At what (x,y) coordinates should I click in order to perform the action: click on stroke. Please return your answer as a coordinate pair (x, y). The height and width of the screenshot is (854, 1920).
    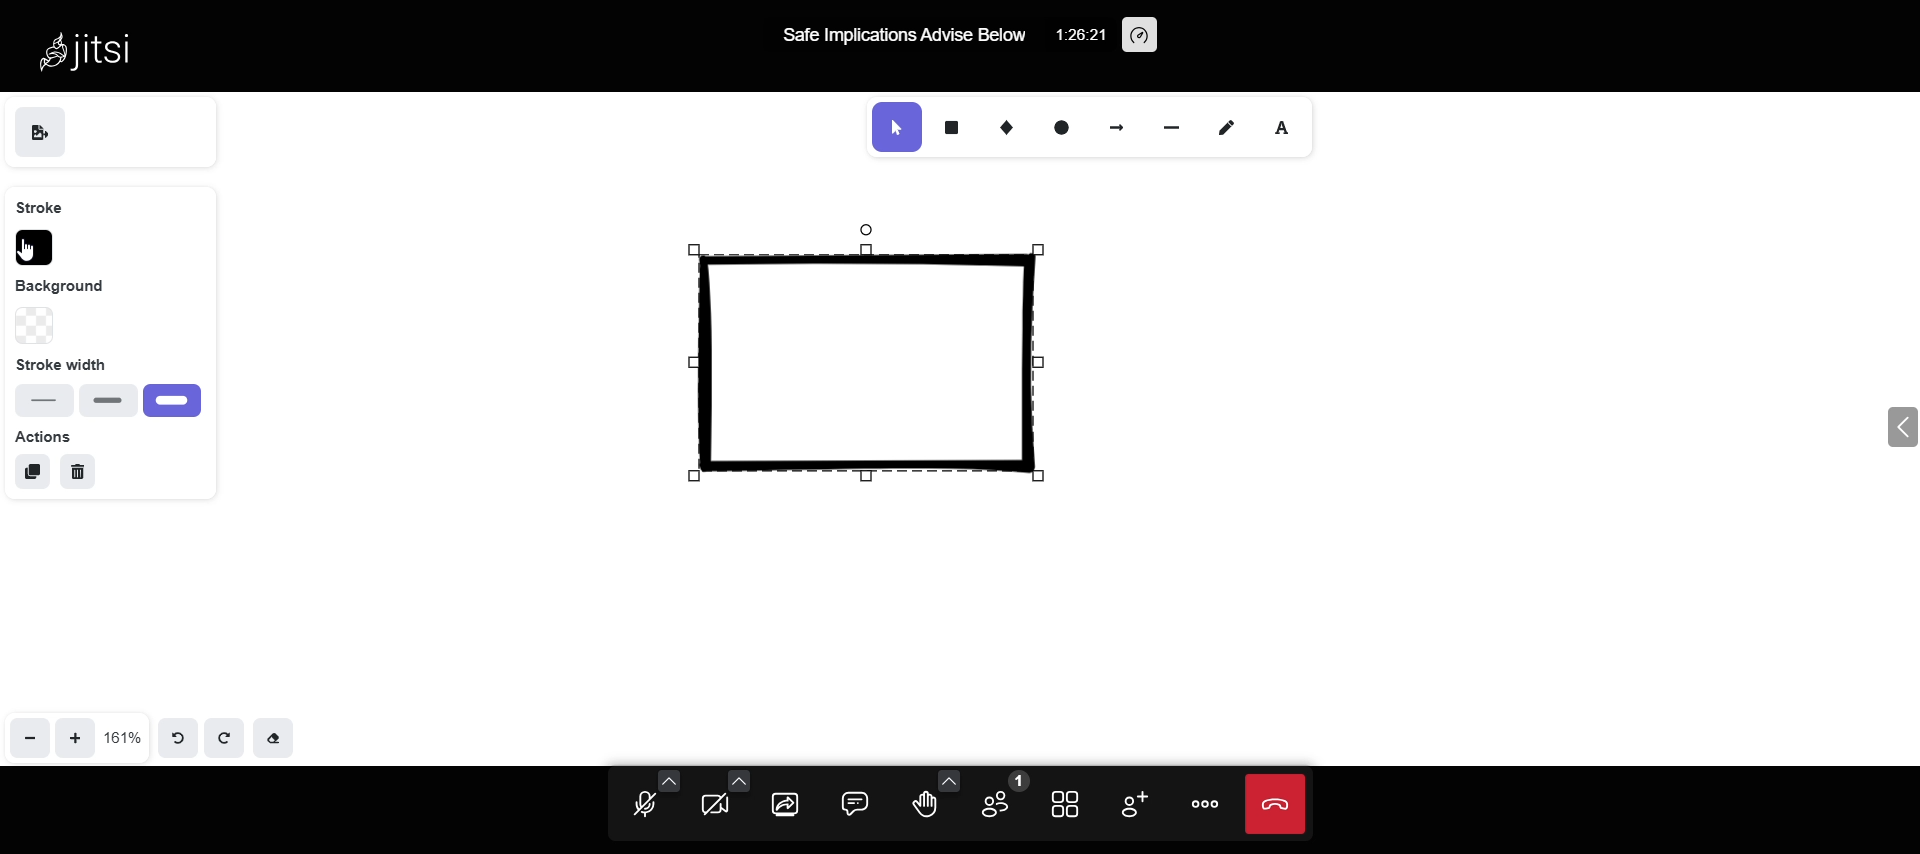
    Looking at the image, I should click on (49, 207).